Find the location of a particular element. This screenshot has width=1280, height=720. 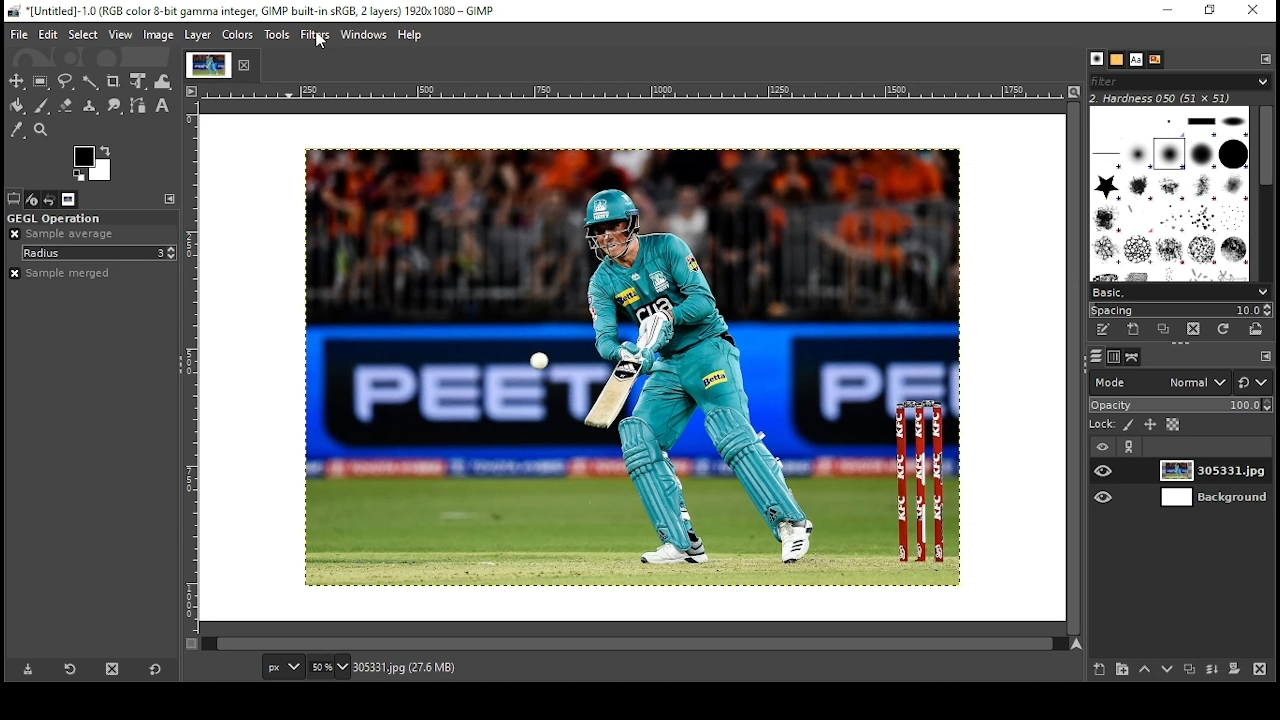

edit is located at coordinates (50, 35).